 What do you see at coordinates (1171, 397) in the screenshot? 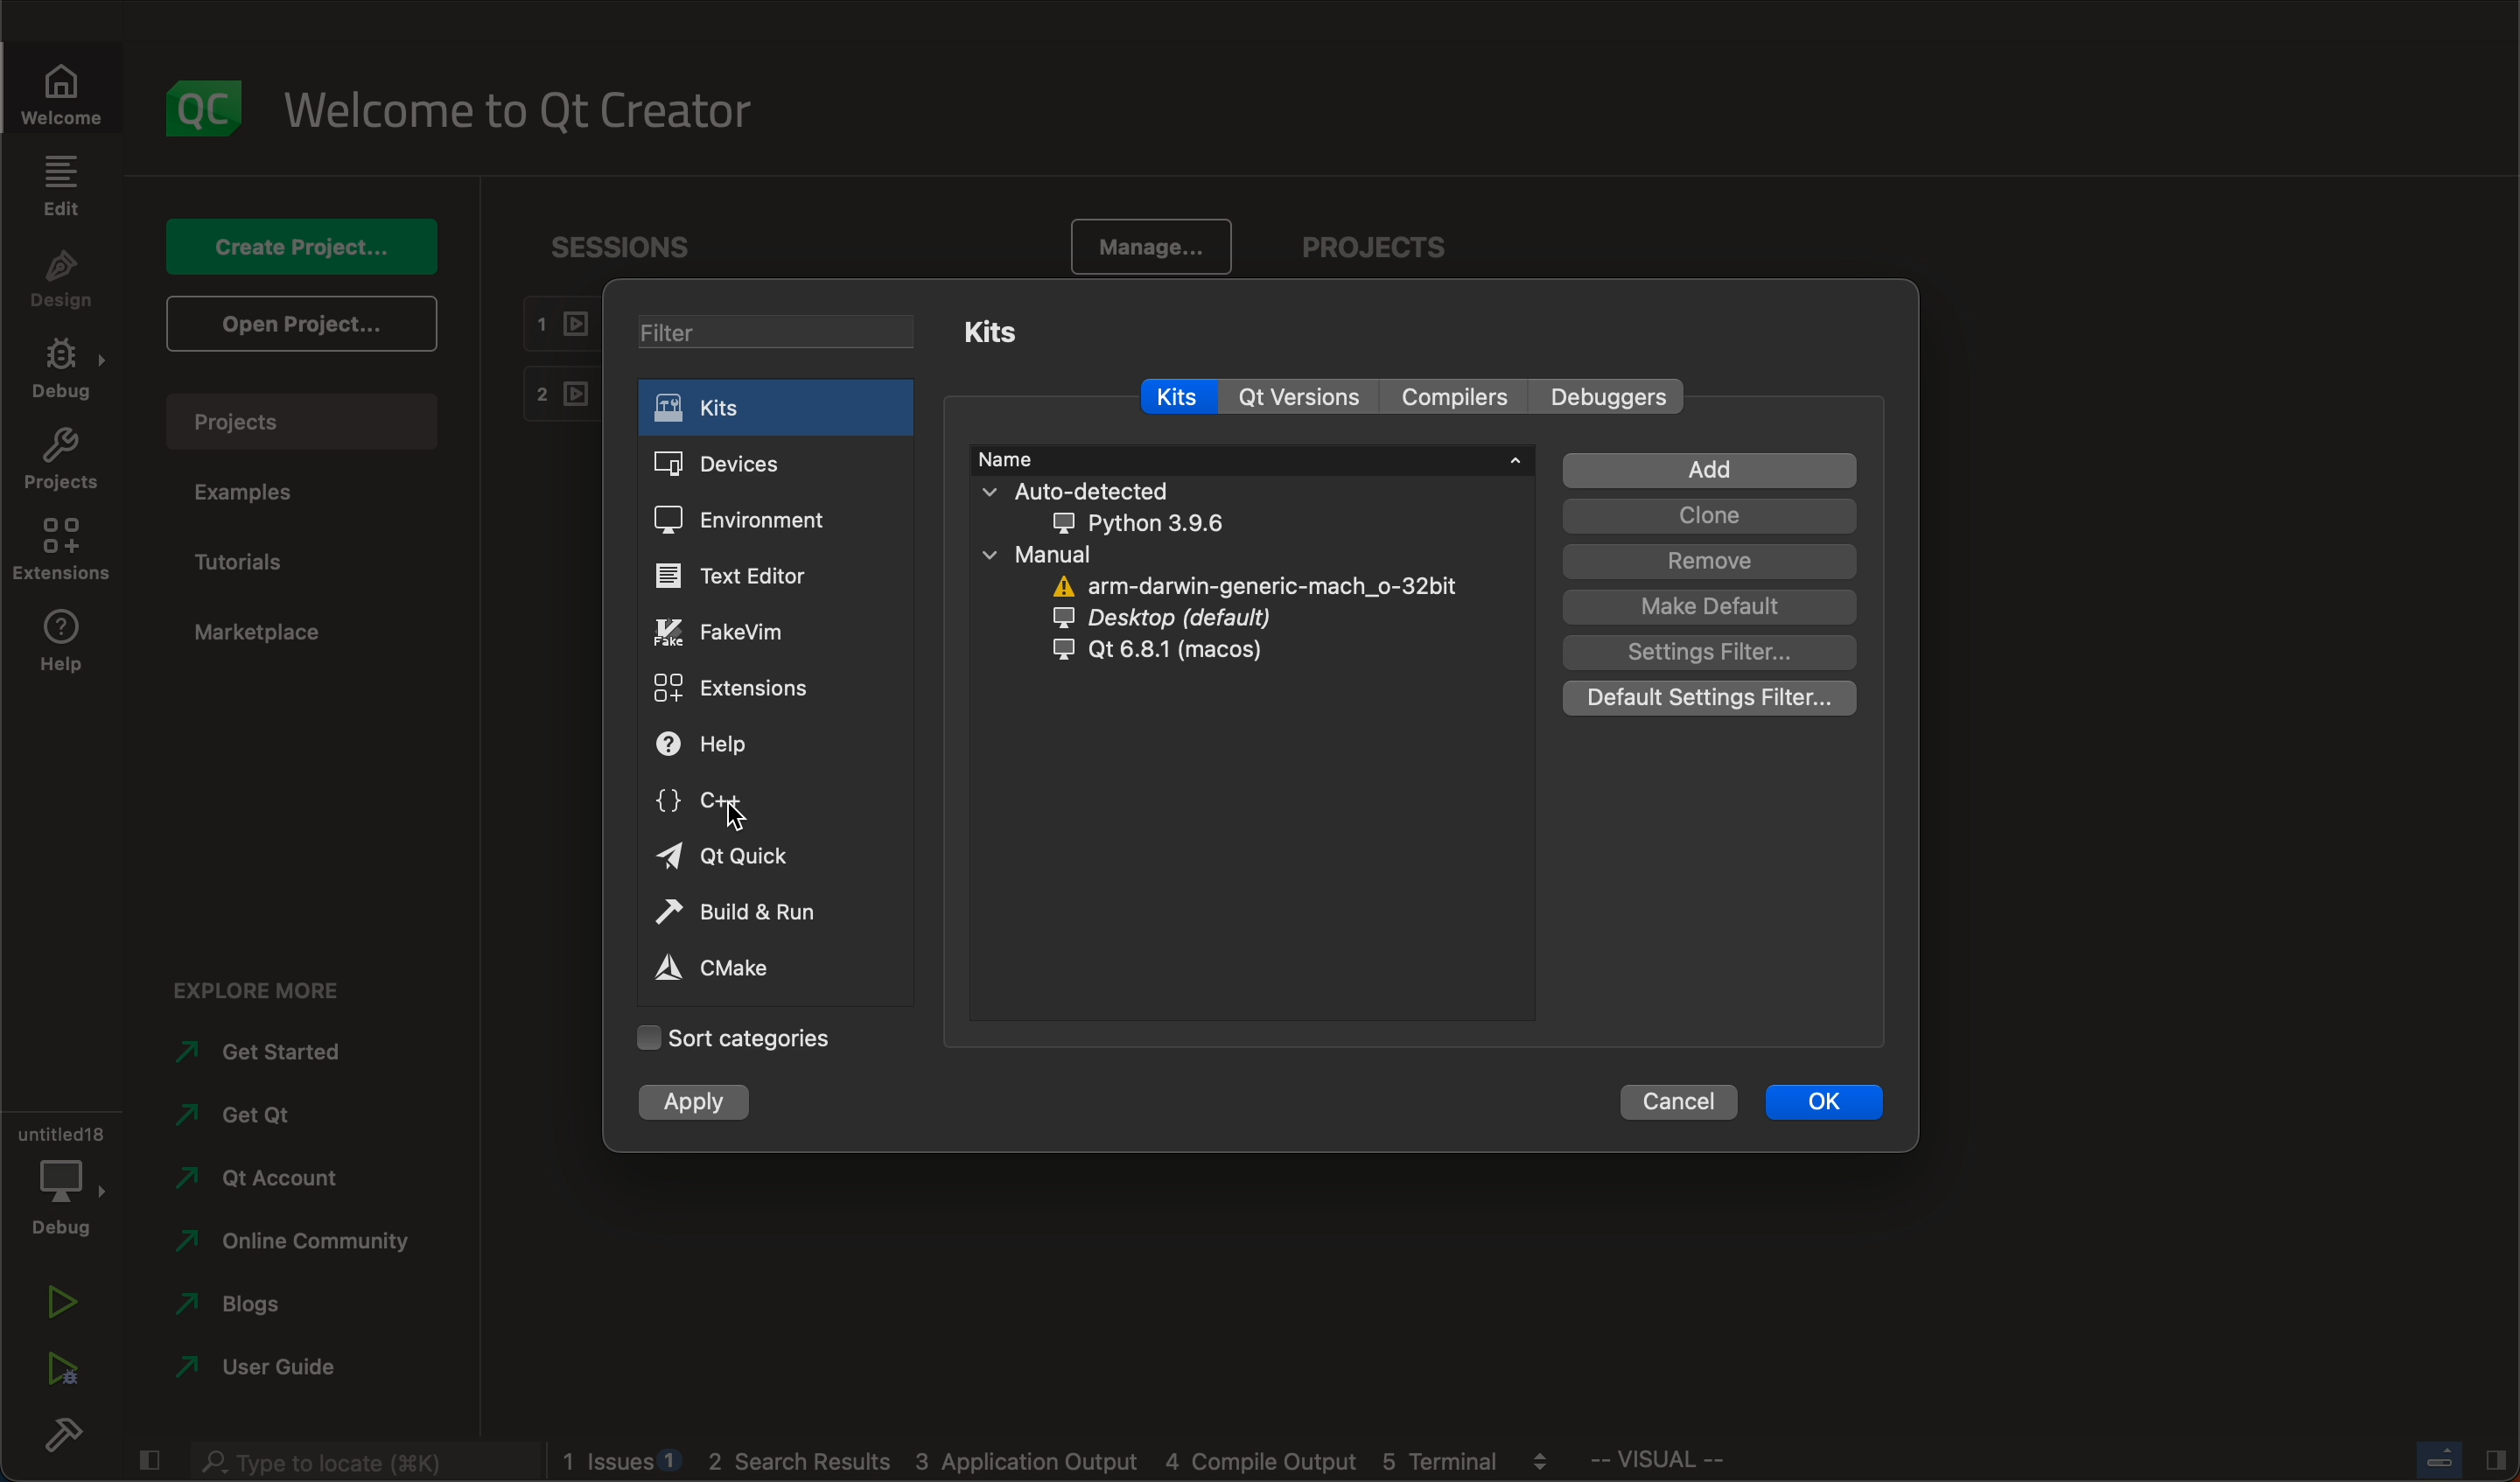
I see `kits` at bounding box center [1171, 397].